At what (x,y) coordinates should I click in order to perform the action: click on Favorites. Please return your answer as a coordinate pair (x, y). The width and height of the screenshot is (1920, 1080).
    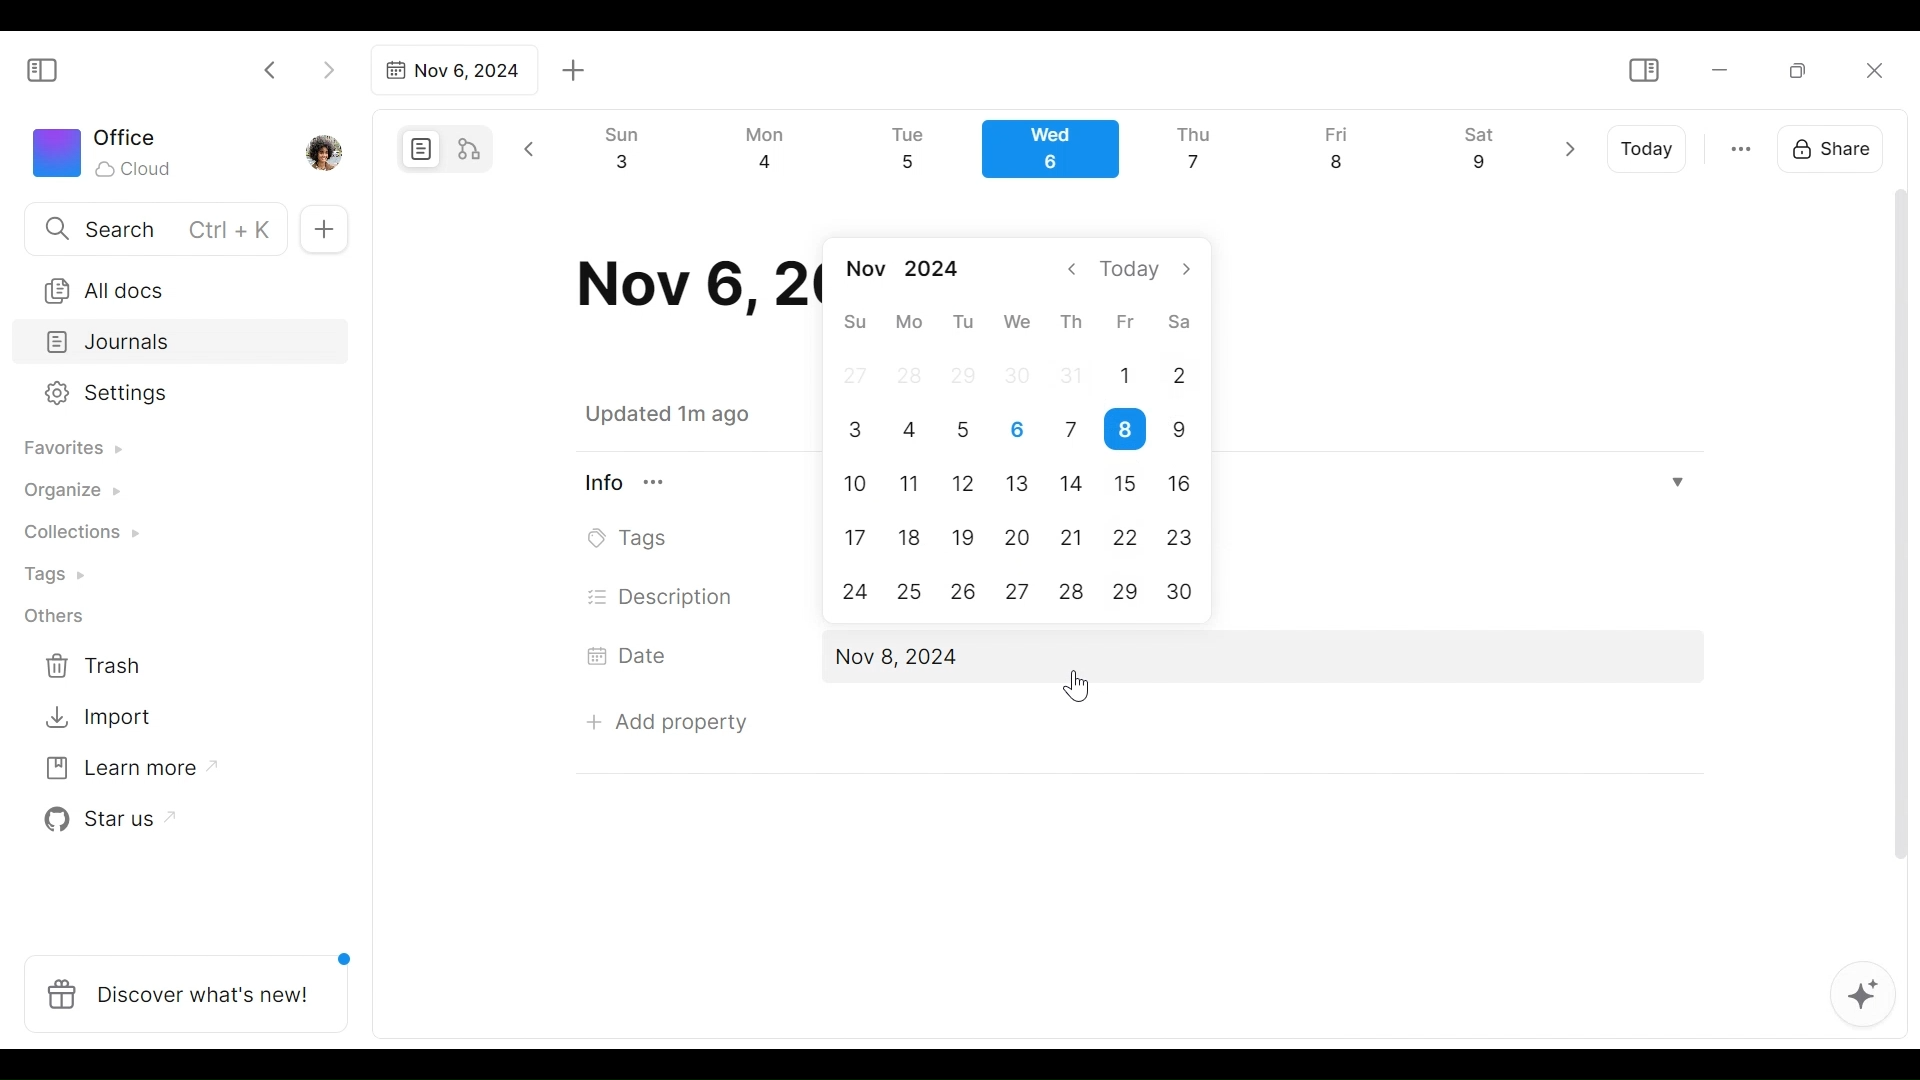
    Looking at the image, I should click on (71, 449).